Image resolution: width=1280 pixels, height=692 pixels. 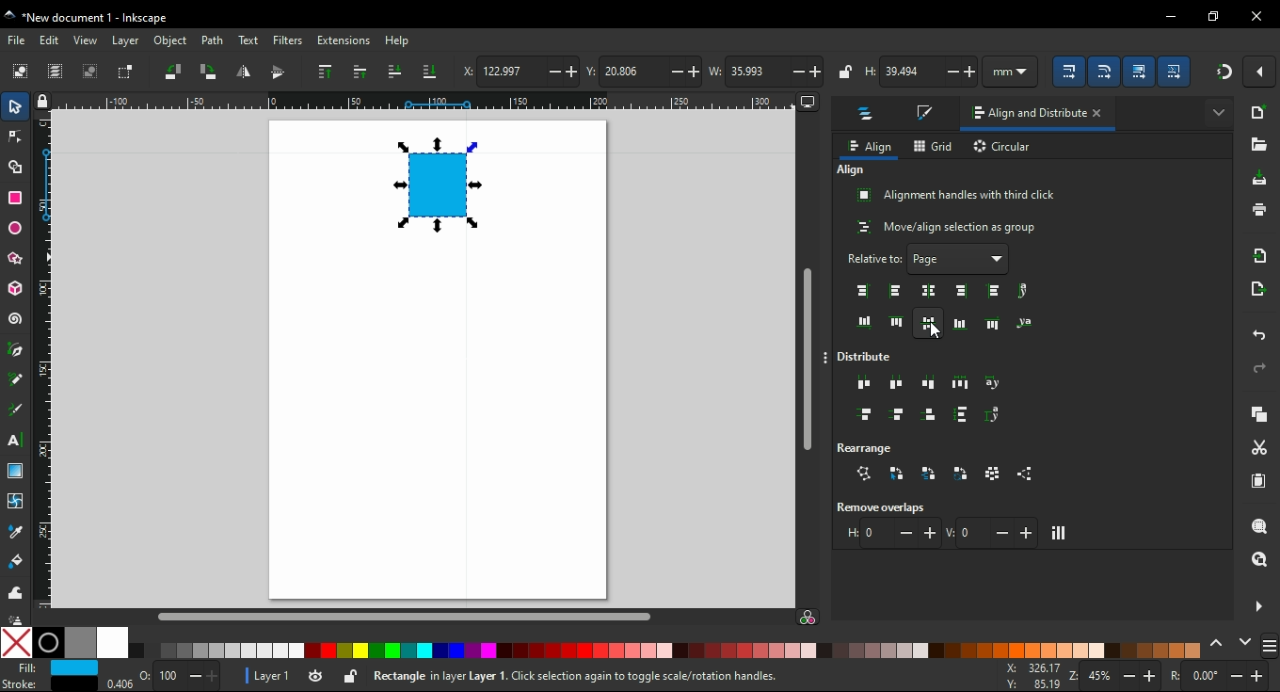 I want to click on deselect, so click(x=93, y=71).